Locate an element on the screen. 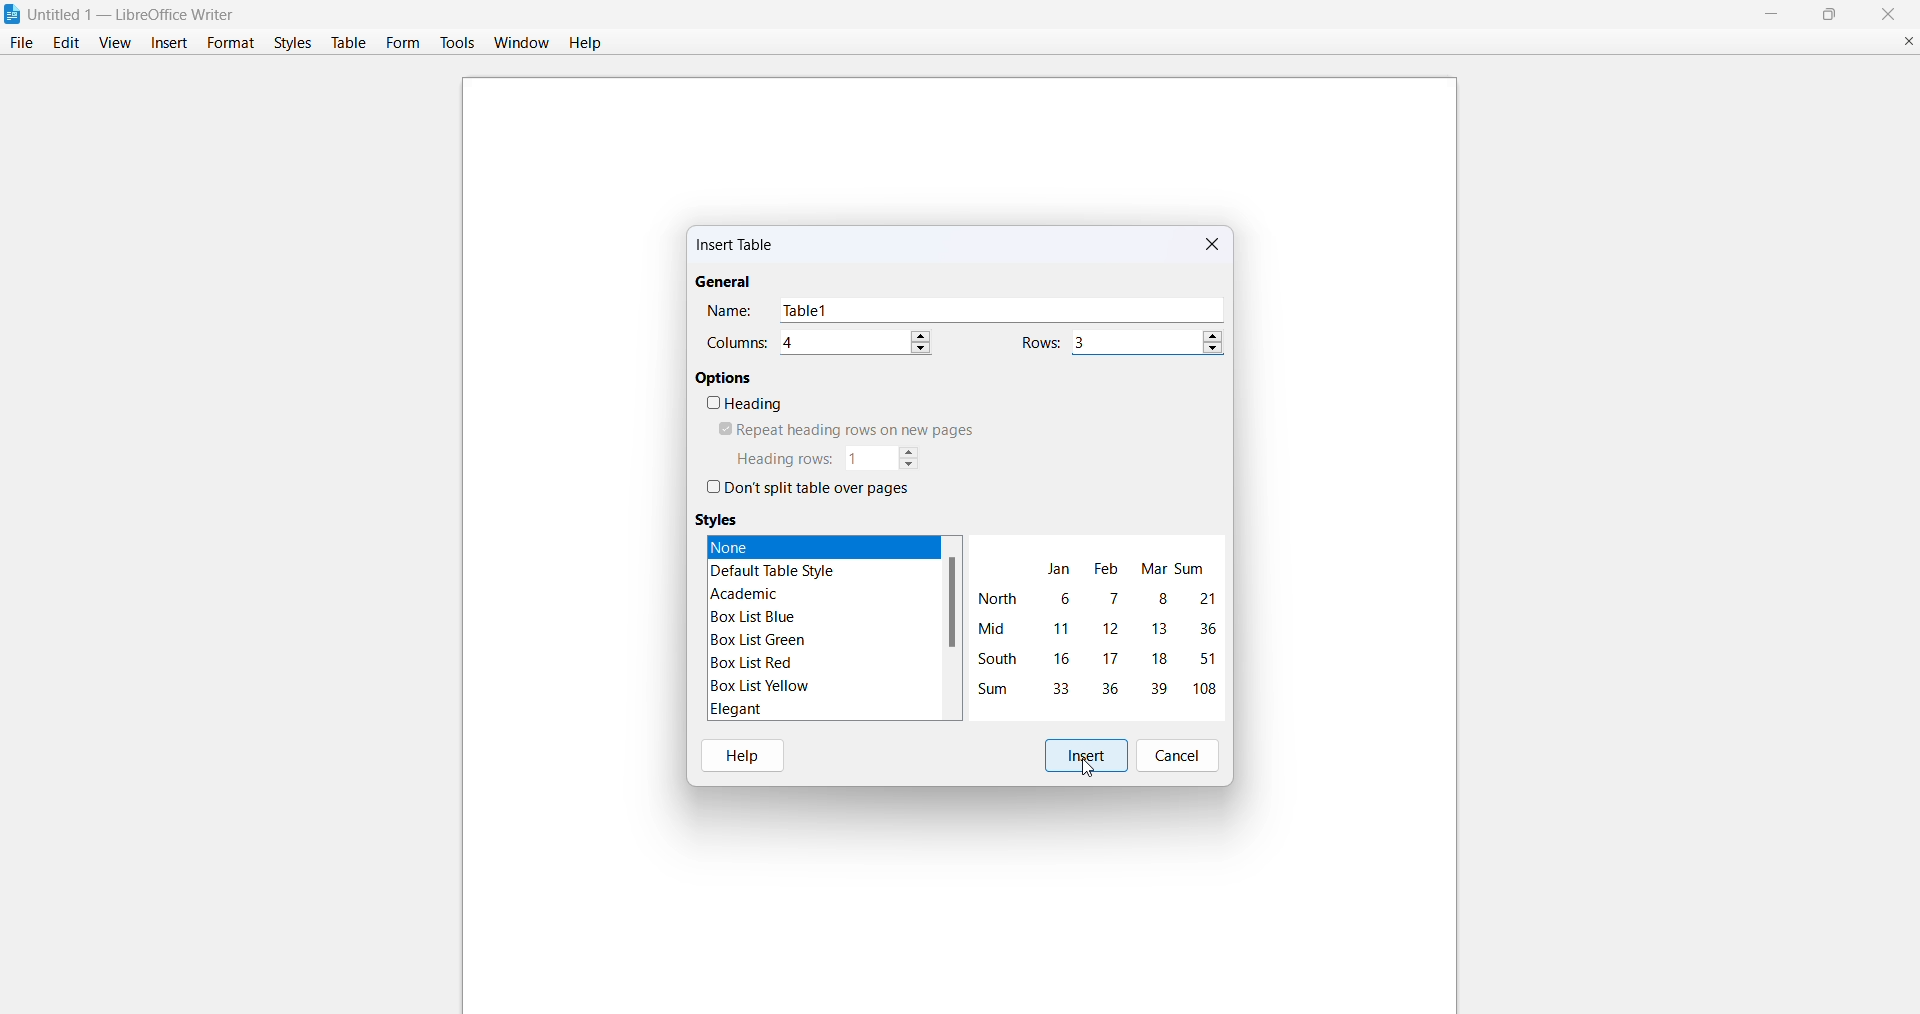 The width and height of the screenshot is (1920, 1014). close document is located at coordinates (1900, 39).